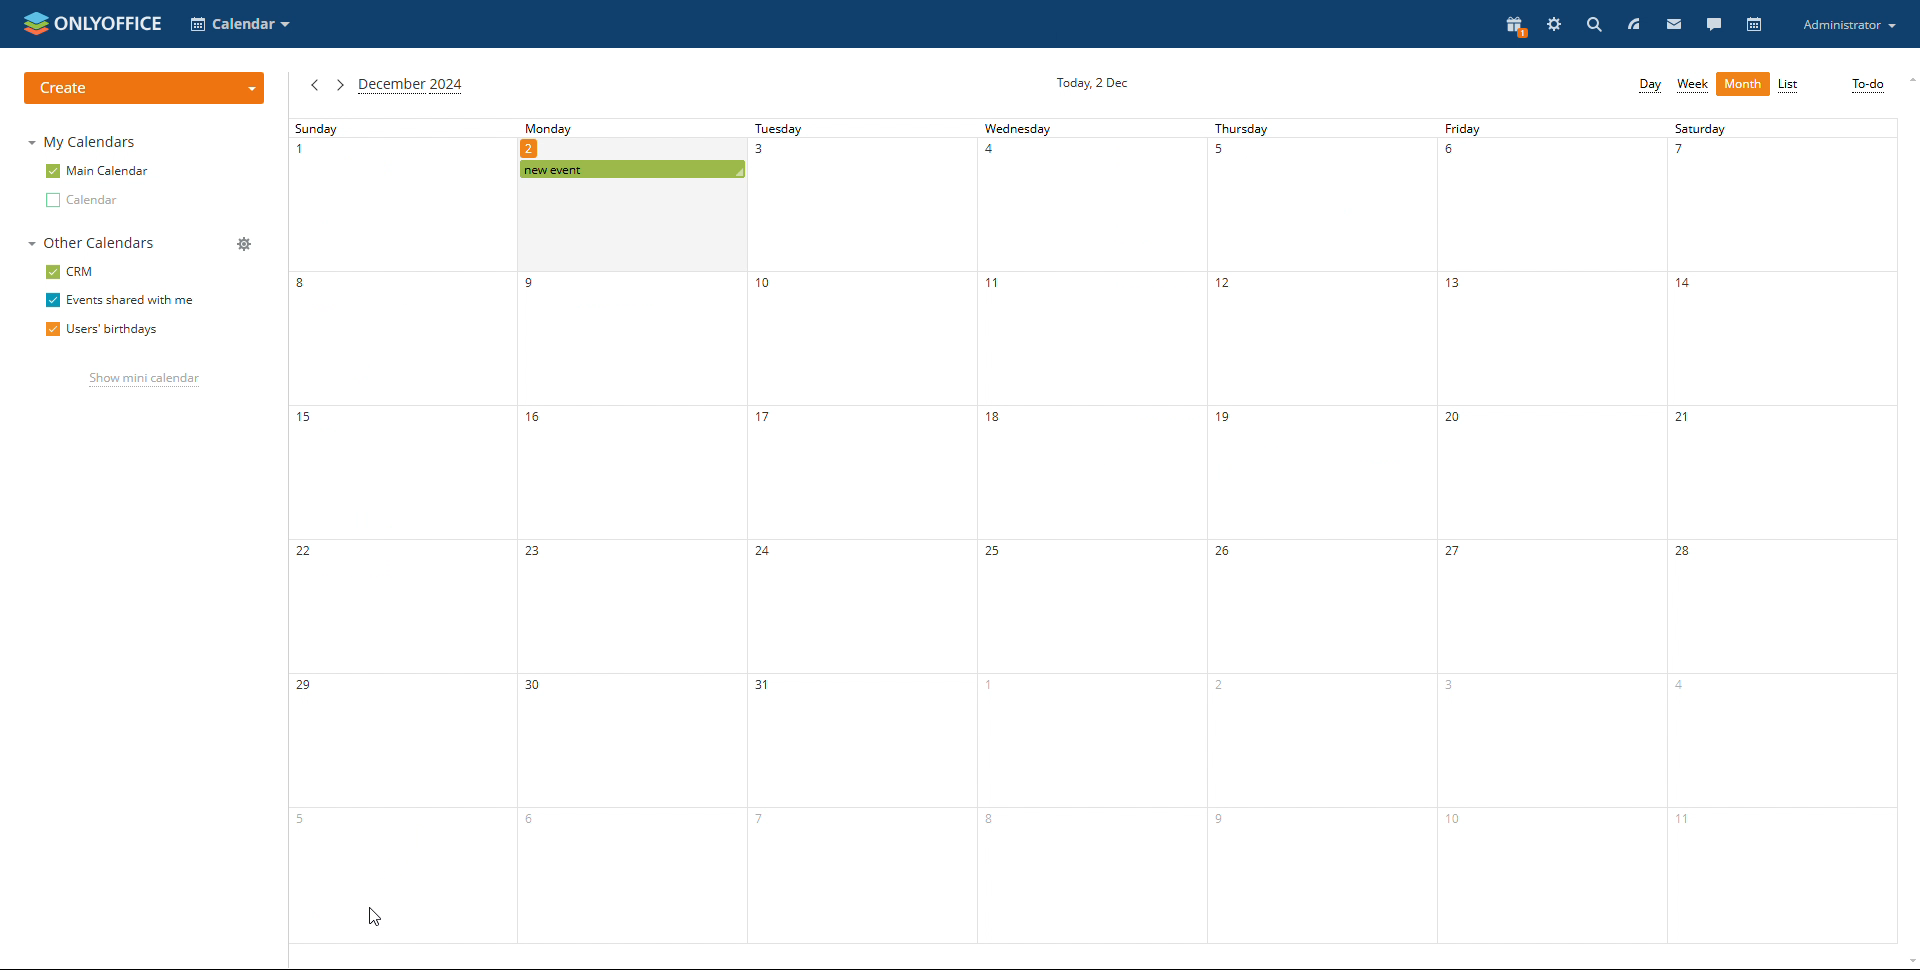 This screenshot has width=1920, height=970. What do you see at coordinates (1908, 963) in the screenshot?
I see `scroll down` at bounding box center [1908, 963].